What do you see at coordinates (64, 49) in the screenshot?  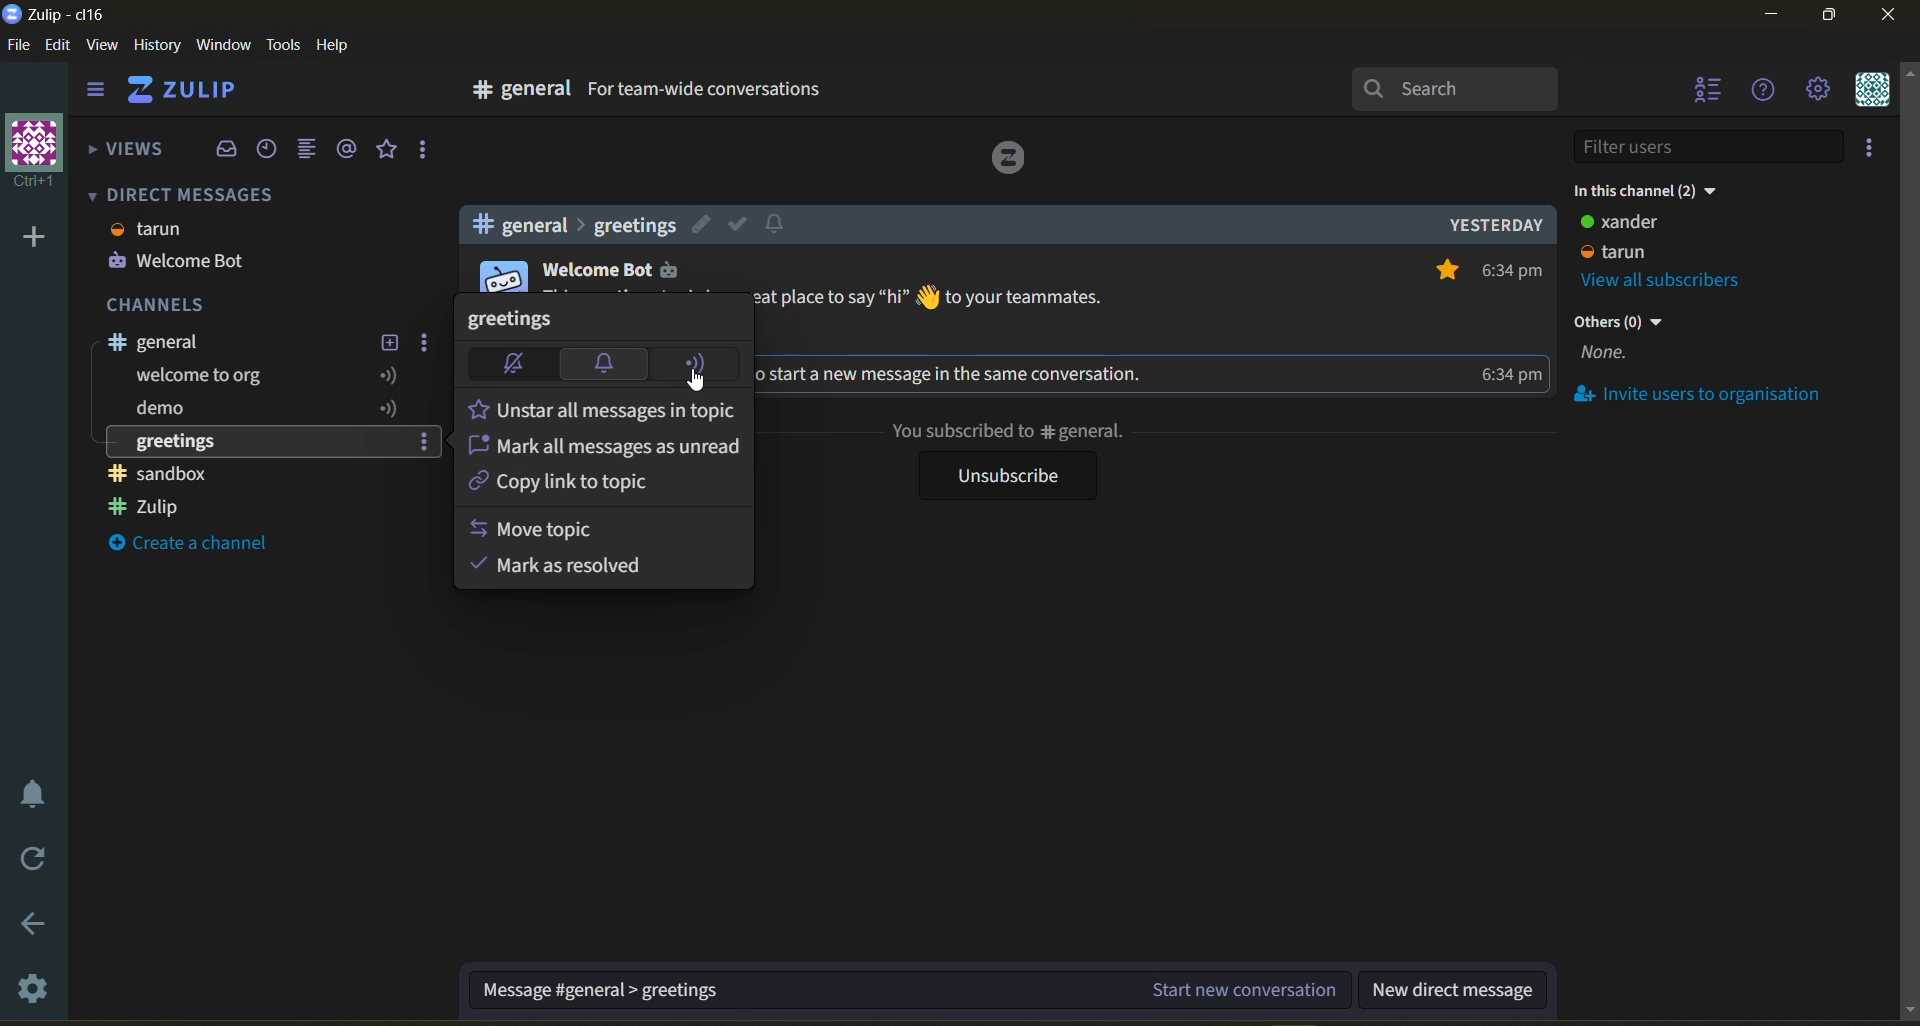 I see `edit` at bounding box center [64, 49].